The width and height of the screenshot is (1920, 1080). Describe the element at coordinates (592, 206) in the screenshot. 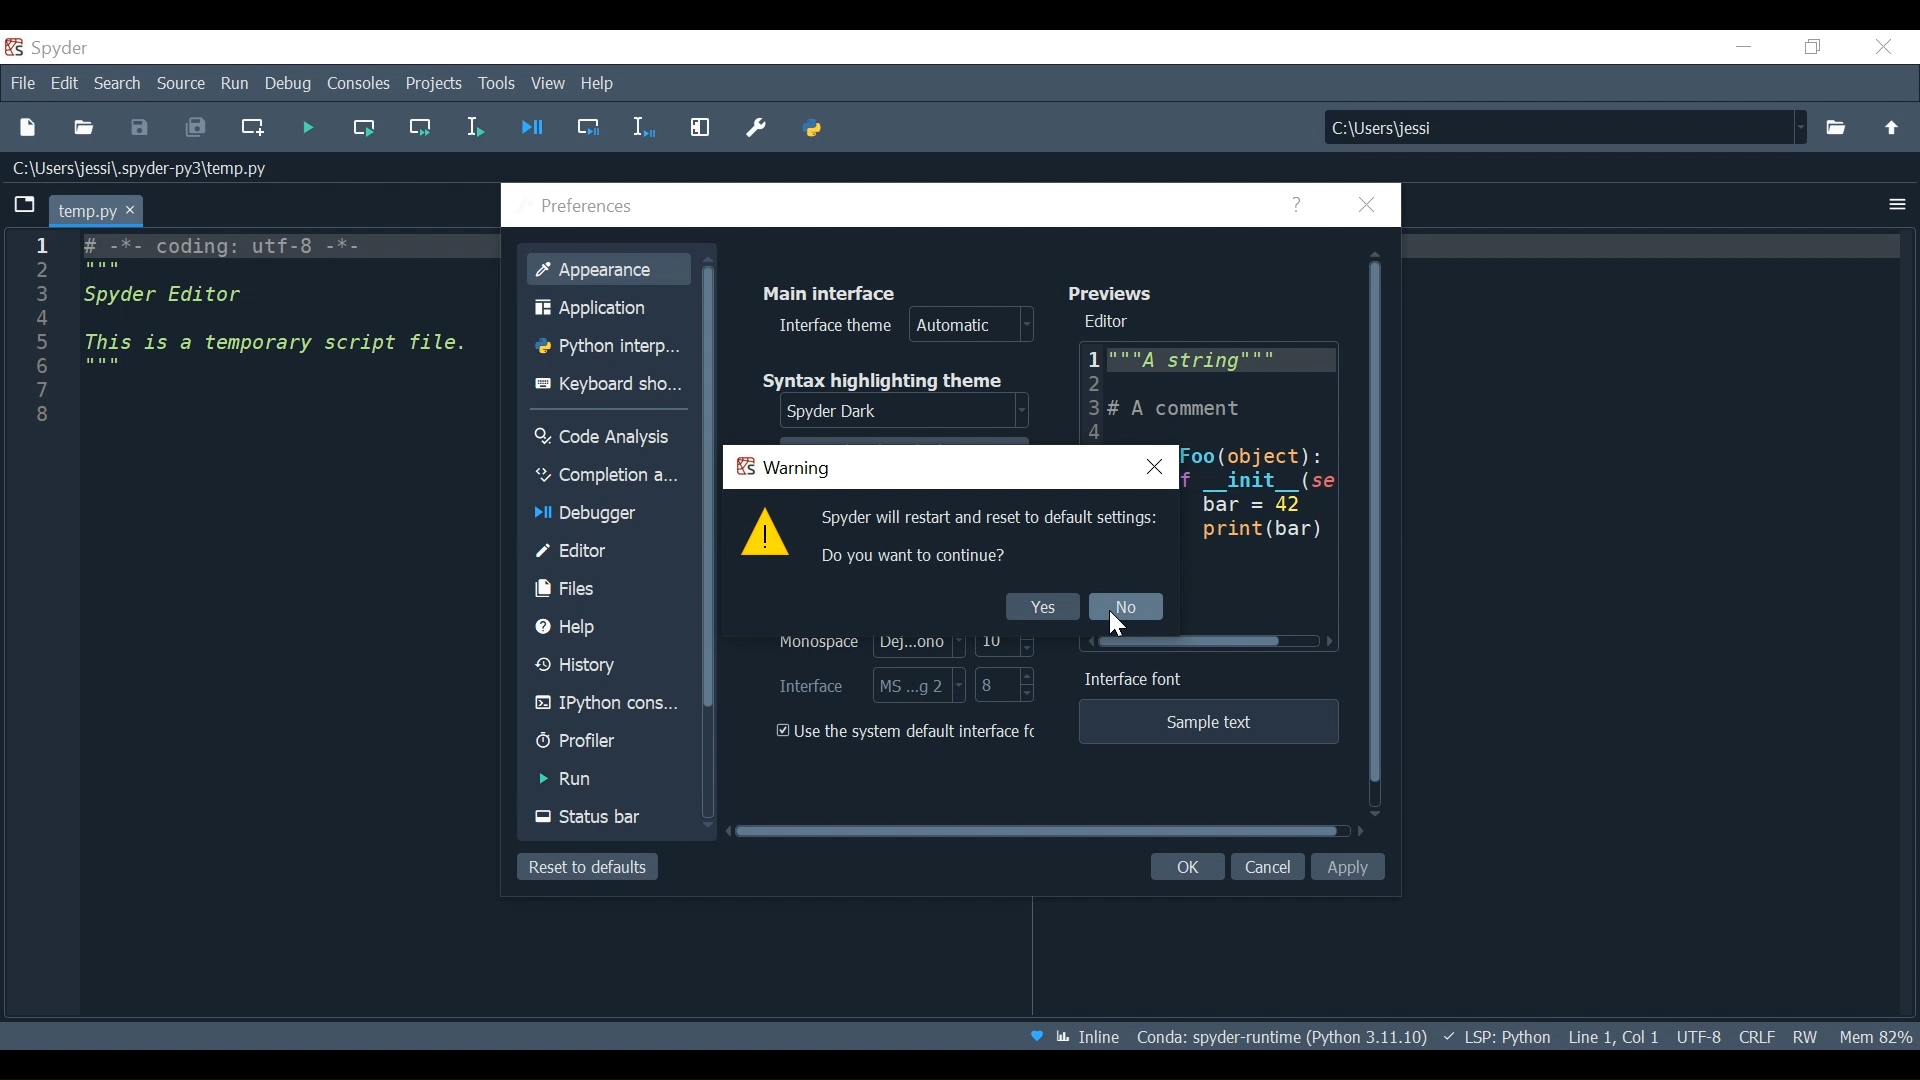

I see `Preferences` at that location.